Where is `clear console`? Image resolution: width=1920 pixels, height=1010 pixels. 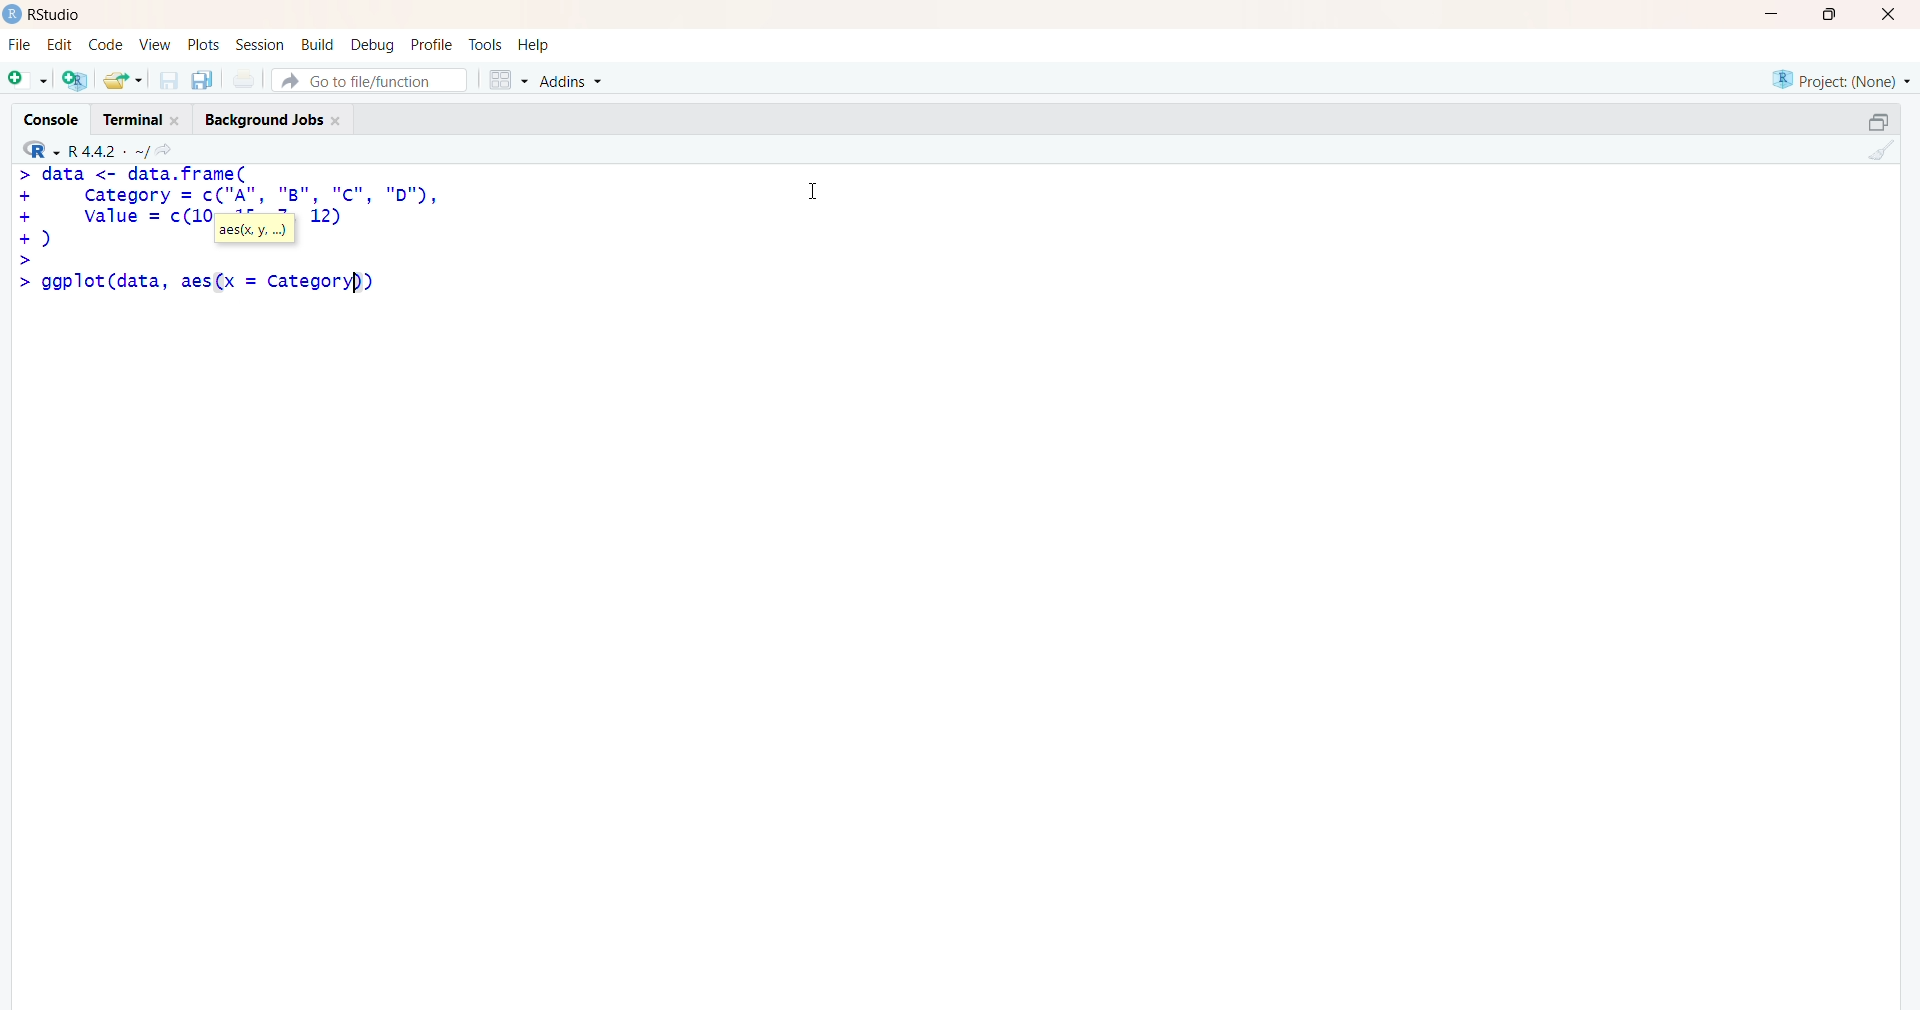
clear console is located at coordinates (1878, 150).